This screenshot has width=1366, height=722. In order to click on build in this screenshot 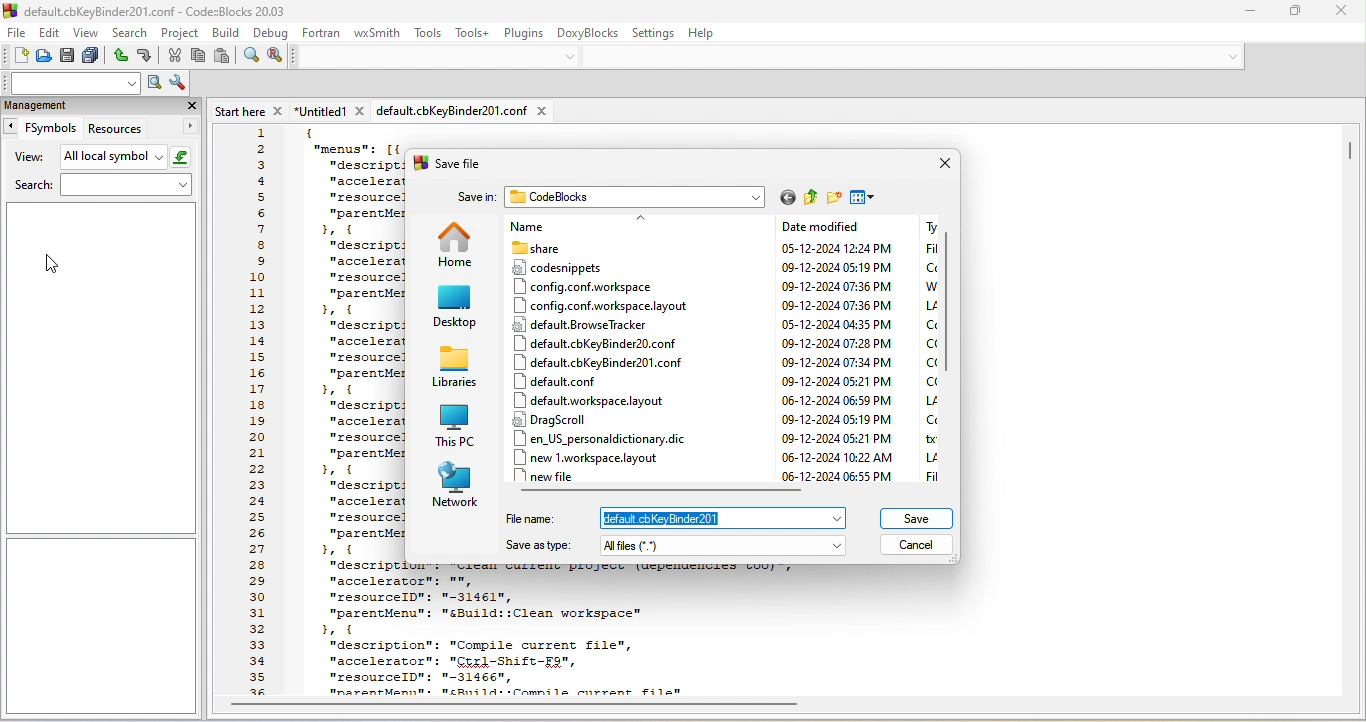, I will do `click(226, 33)`.